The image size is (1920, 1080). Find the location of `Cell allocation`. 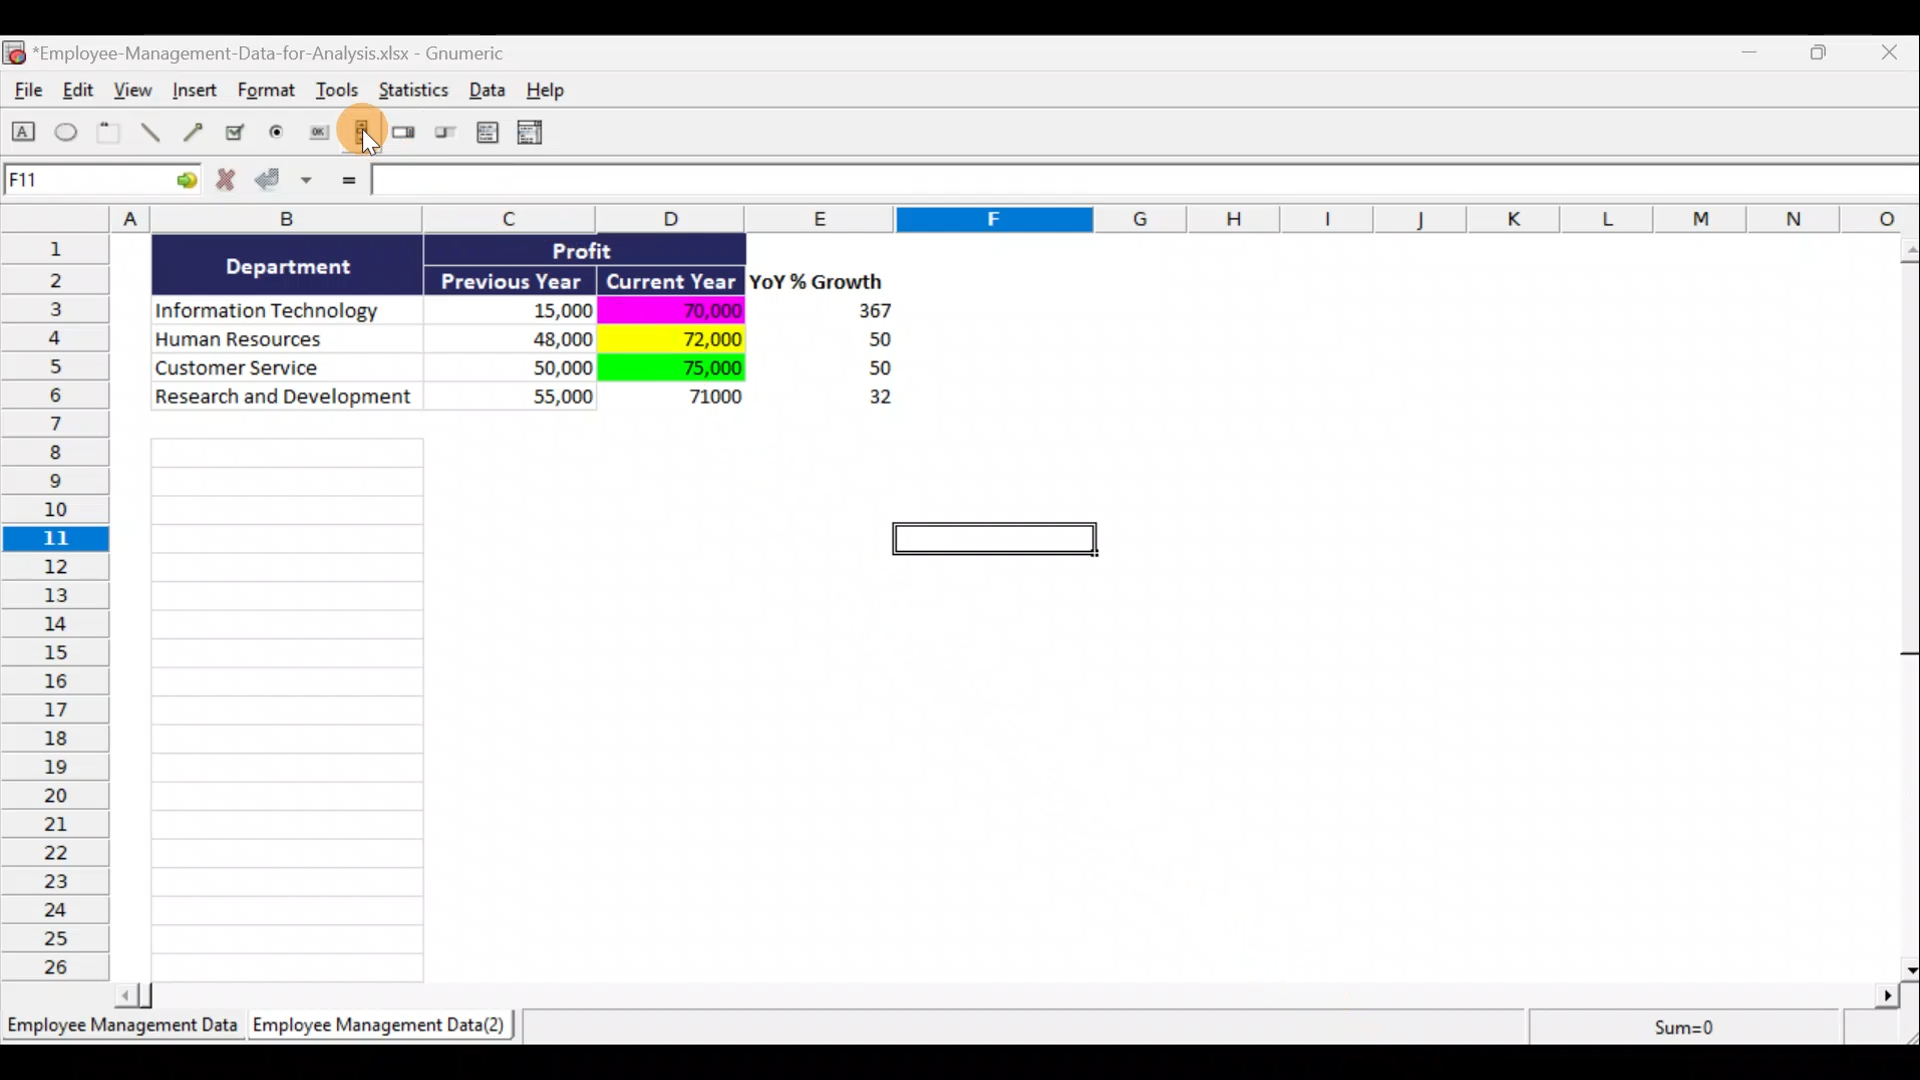

Cell allocation is located at coordinates (101, 183).